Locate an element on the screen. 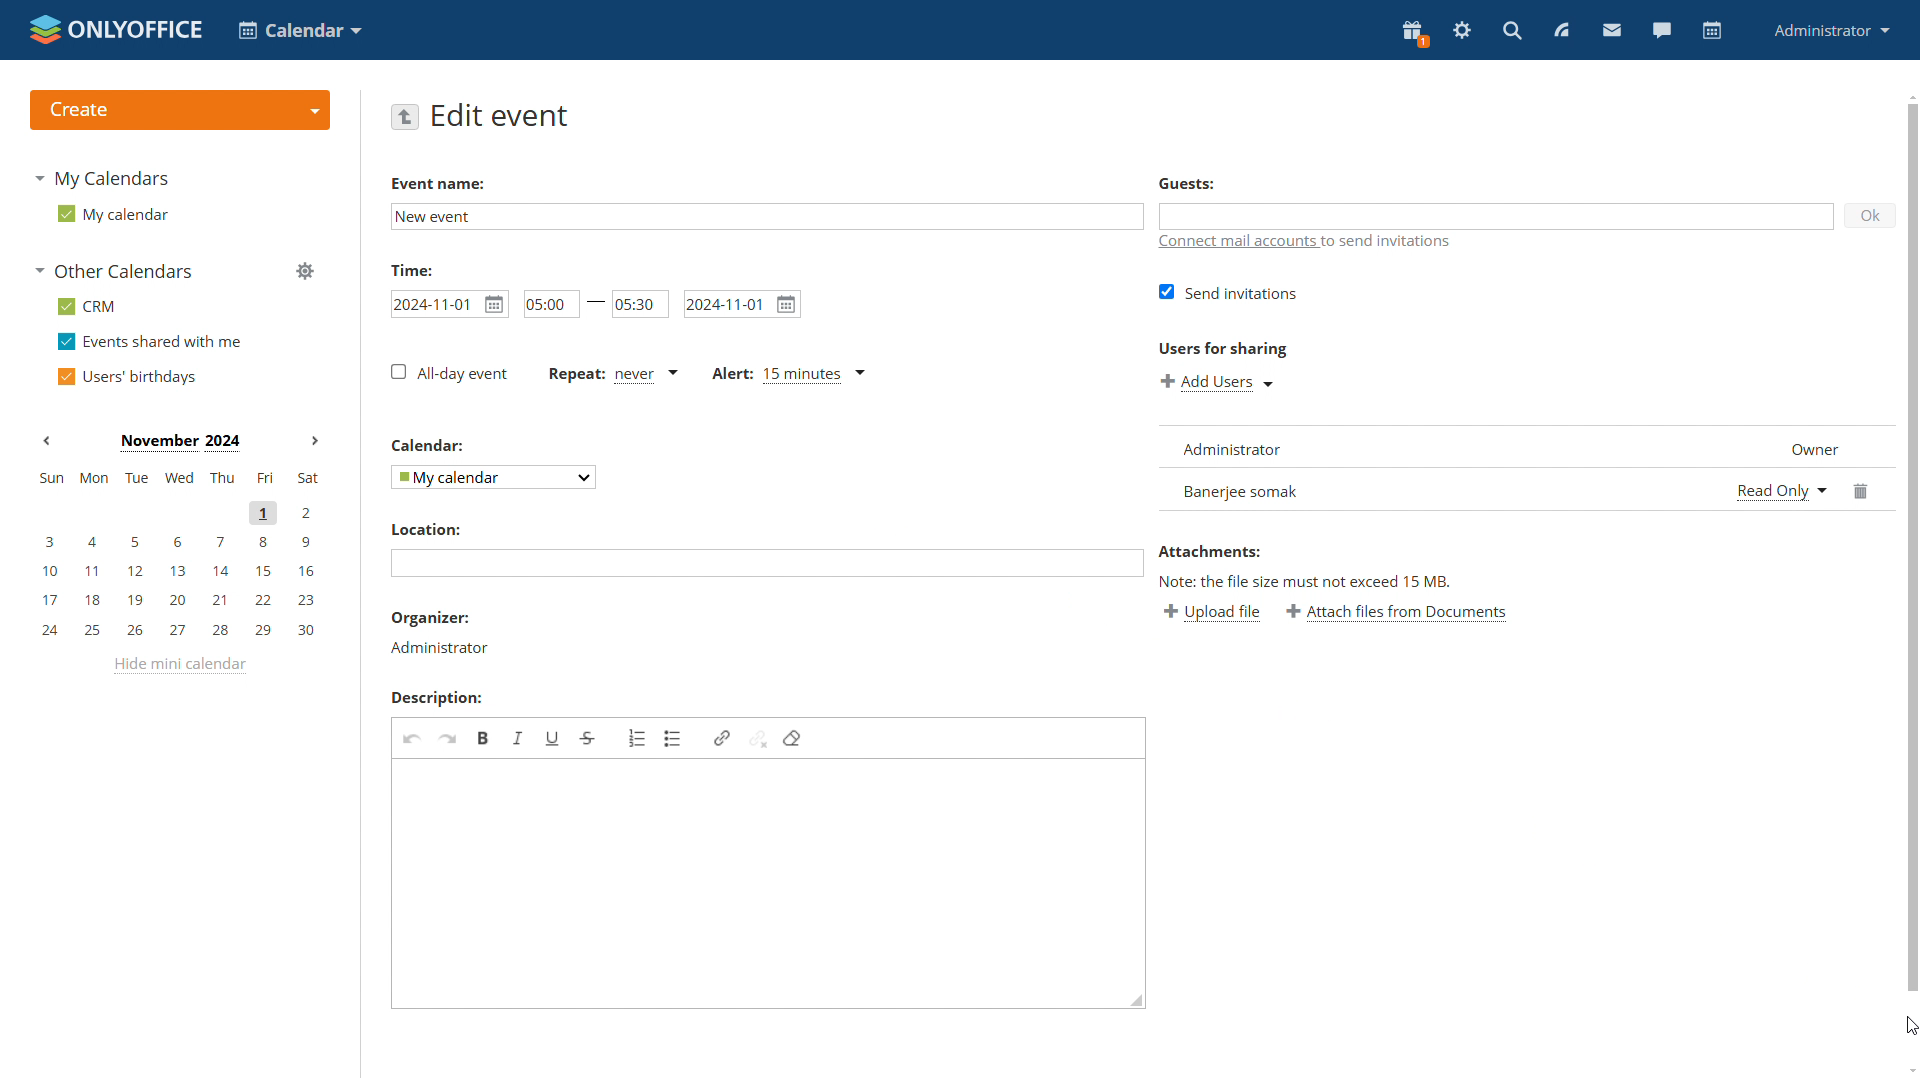 This screenshot has width=1920, height=1080. start time is located at coordinates (550, 304).